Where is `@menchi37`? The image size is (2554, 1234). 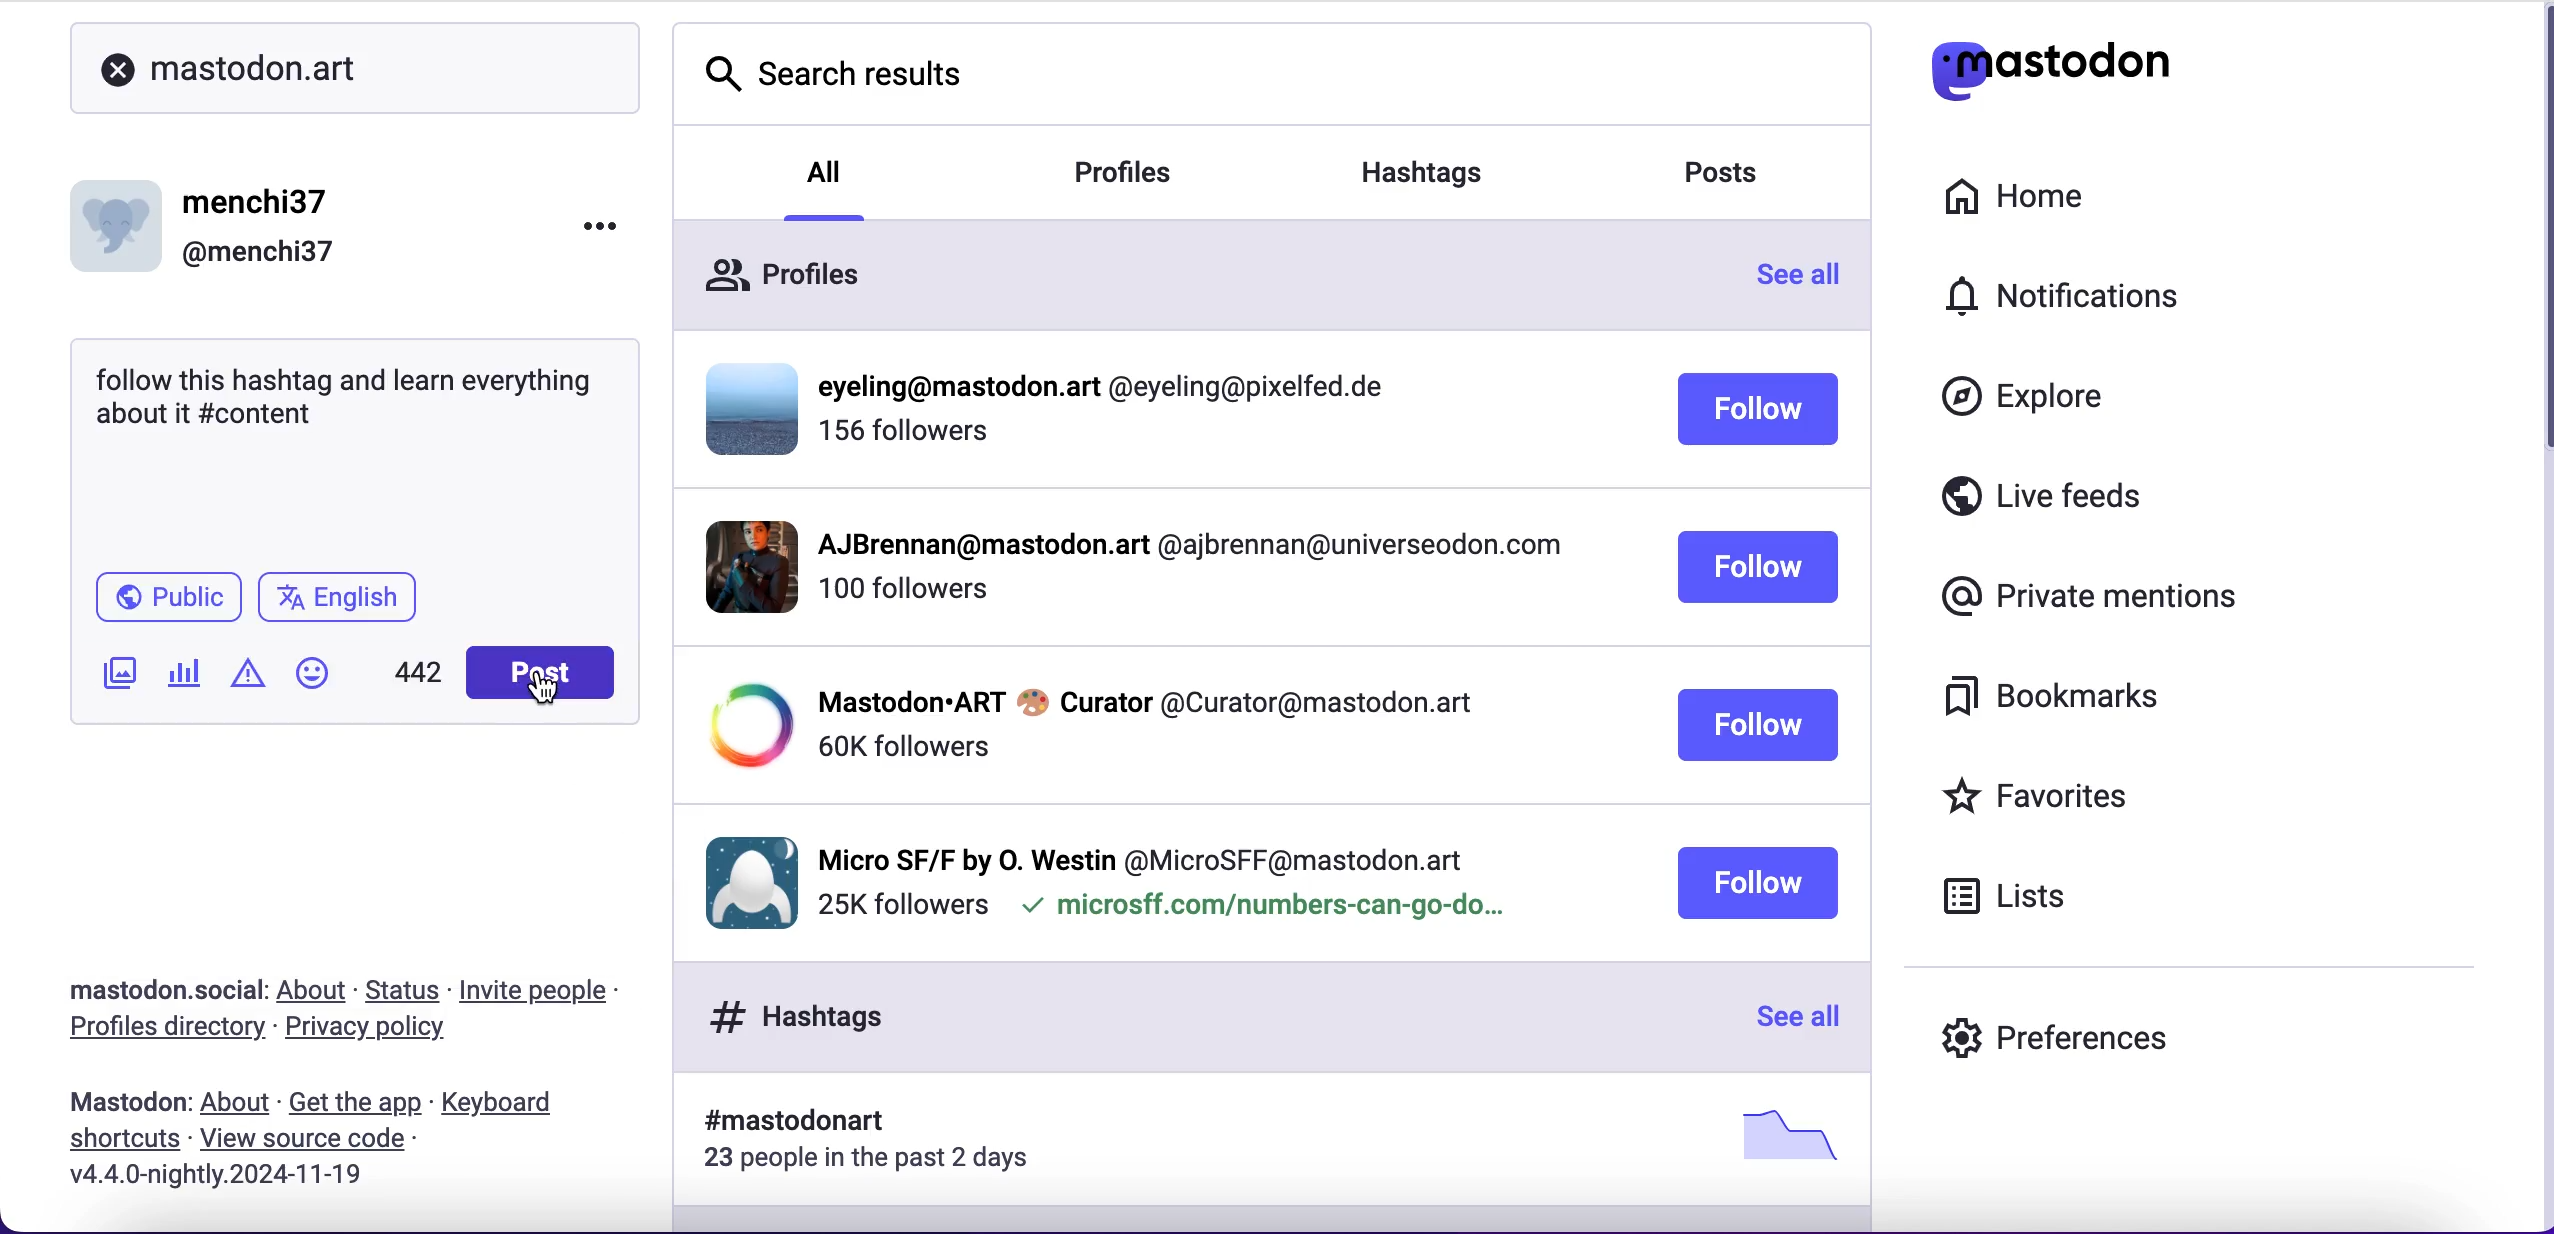
@menchi37 is located at coordinates (259, 254).